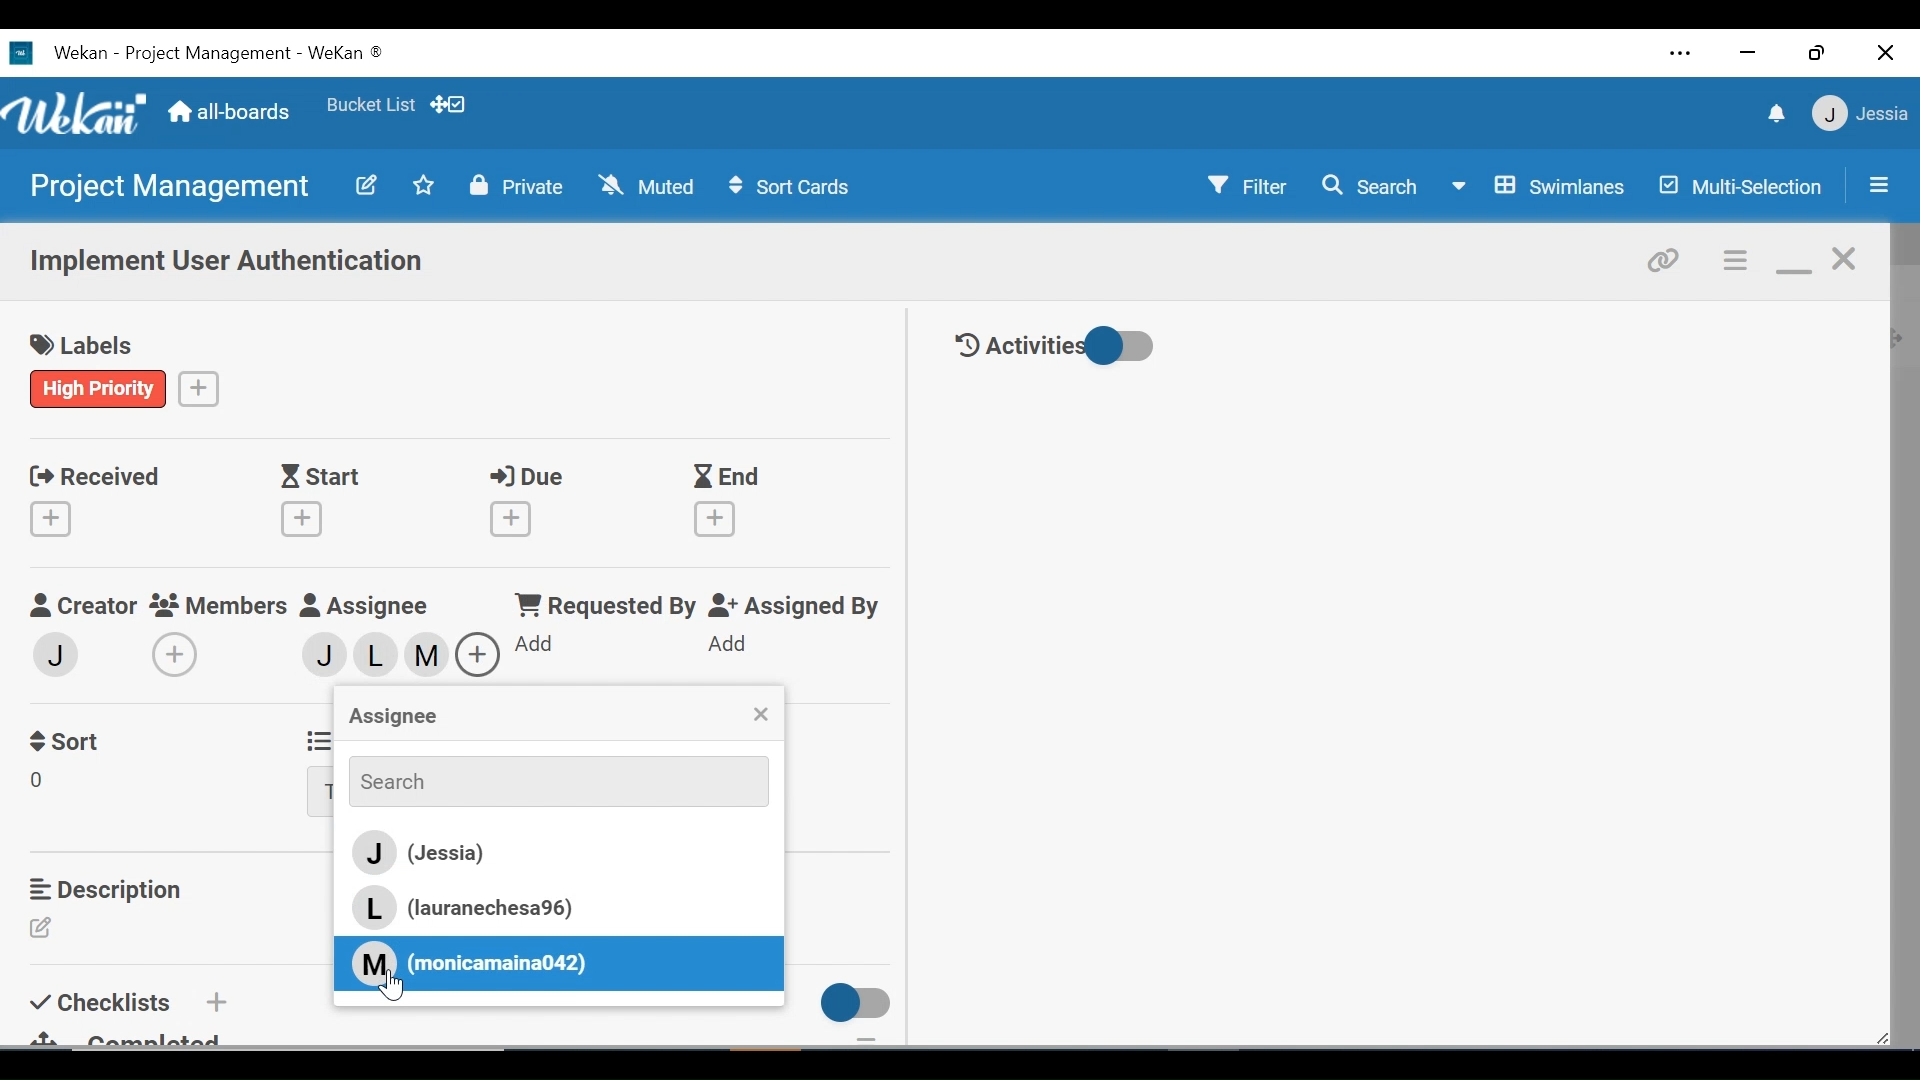  I want to click on Wekan logo, so click(79, 116).